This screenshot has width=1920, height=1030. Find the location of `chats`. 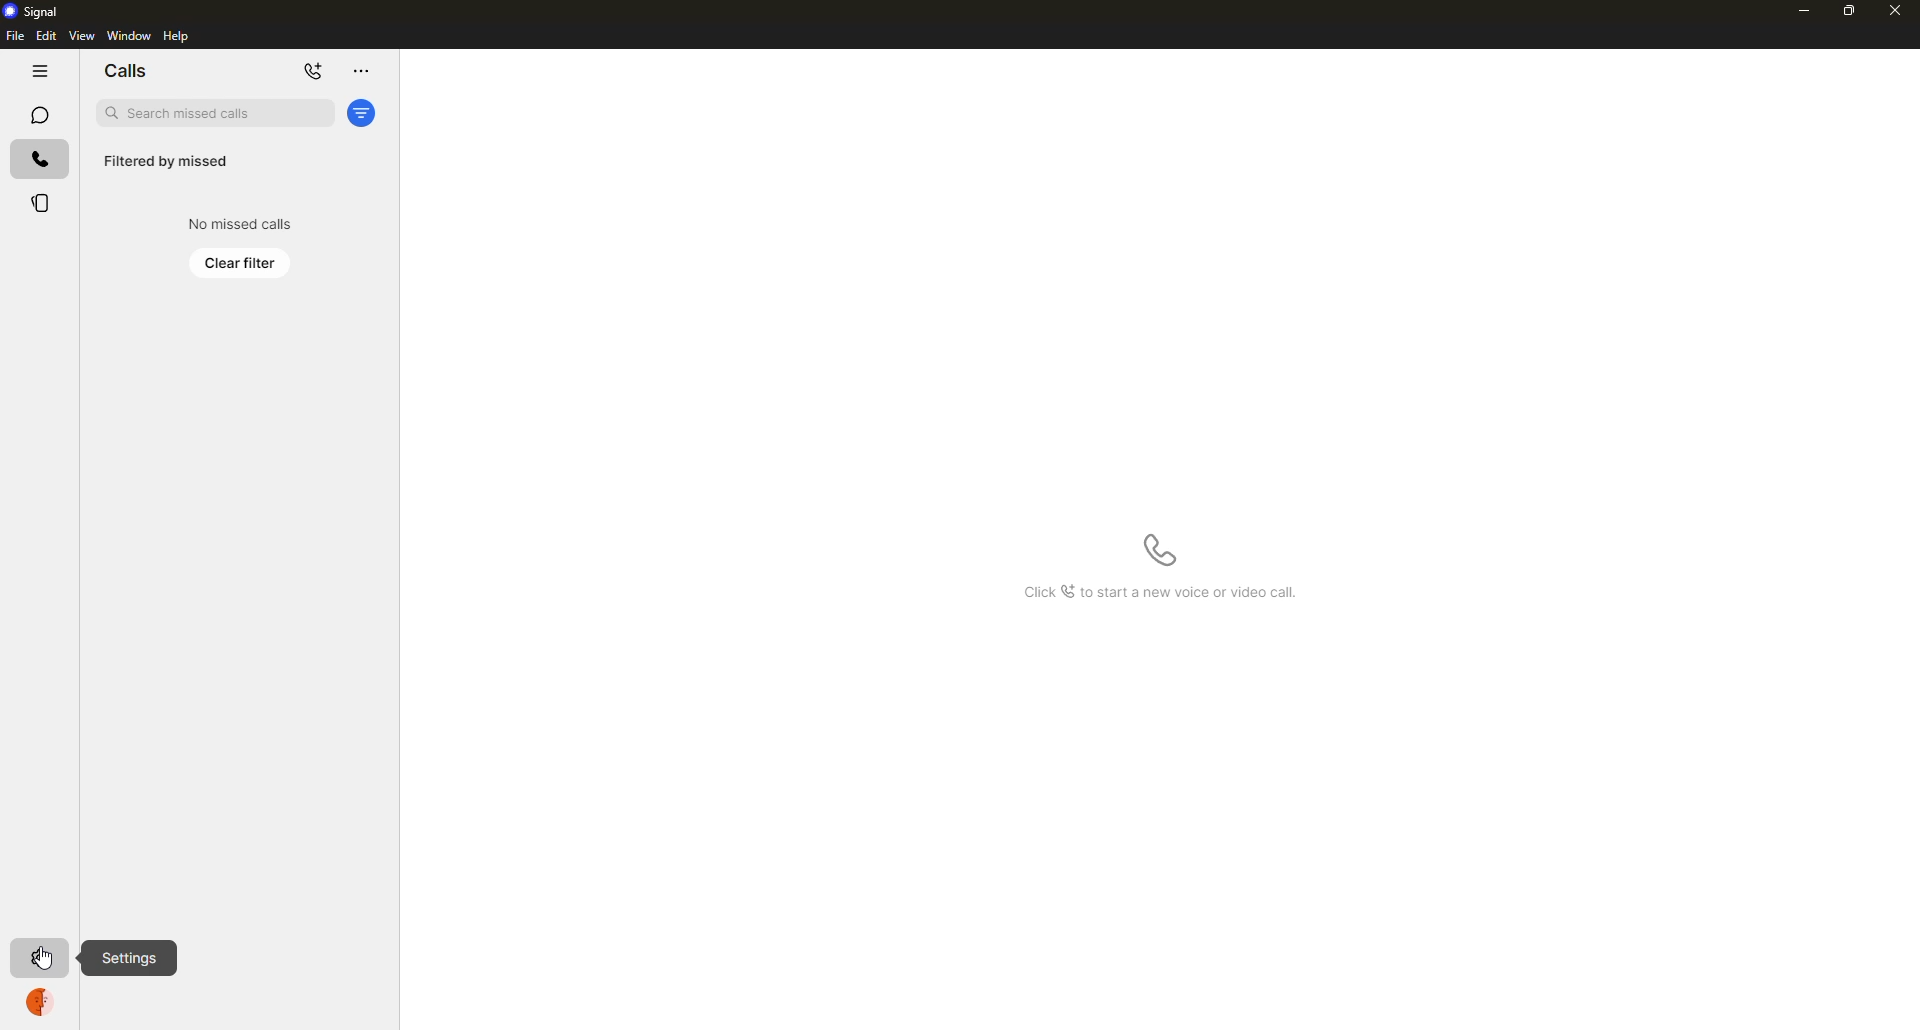

chats is located at coordinates (39, 115).